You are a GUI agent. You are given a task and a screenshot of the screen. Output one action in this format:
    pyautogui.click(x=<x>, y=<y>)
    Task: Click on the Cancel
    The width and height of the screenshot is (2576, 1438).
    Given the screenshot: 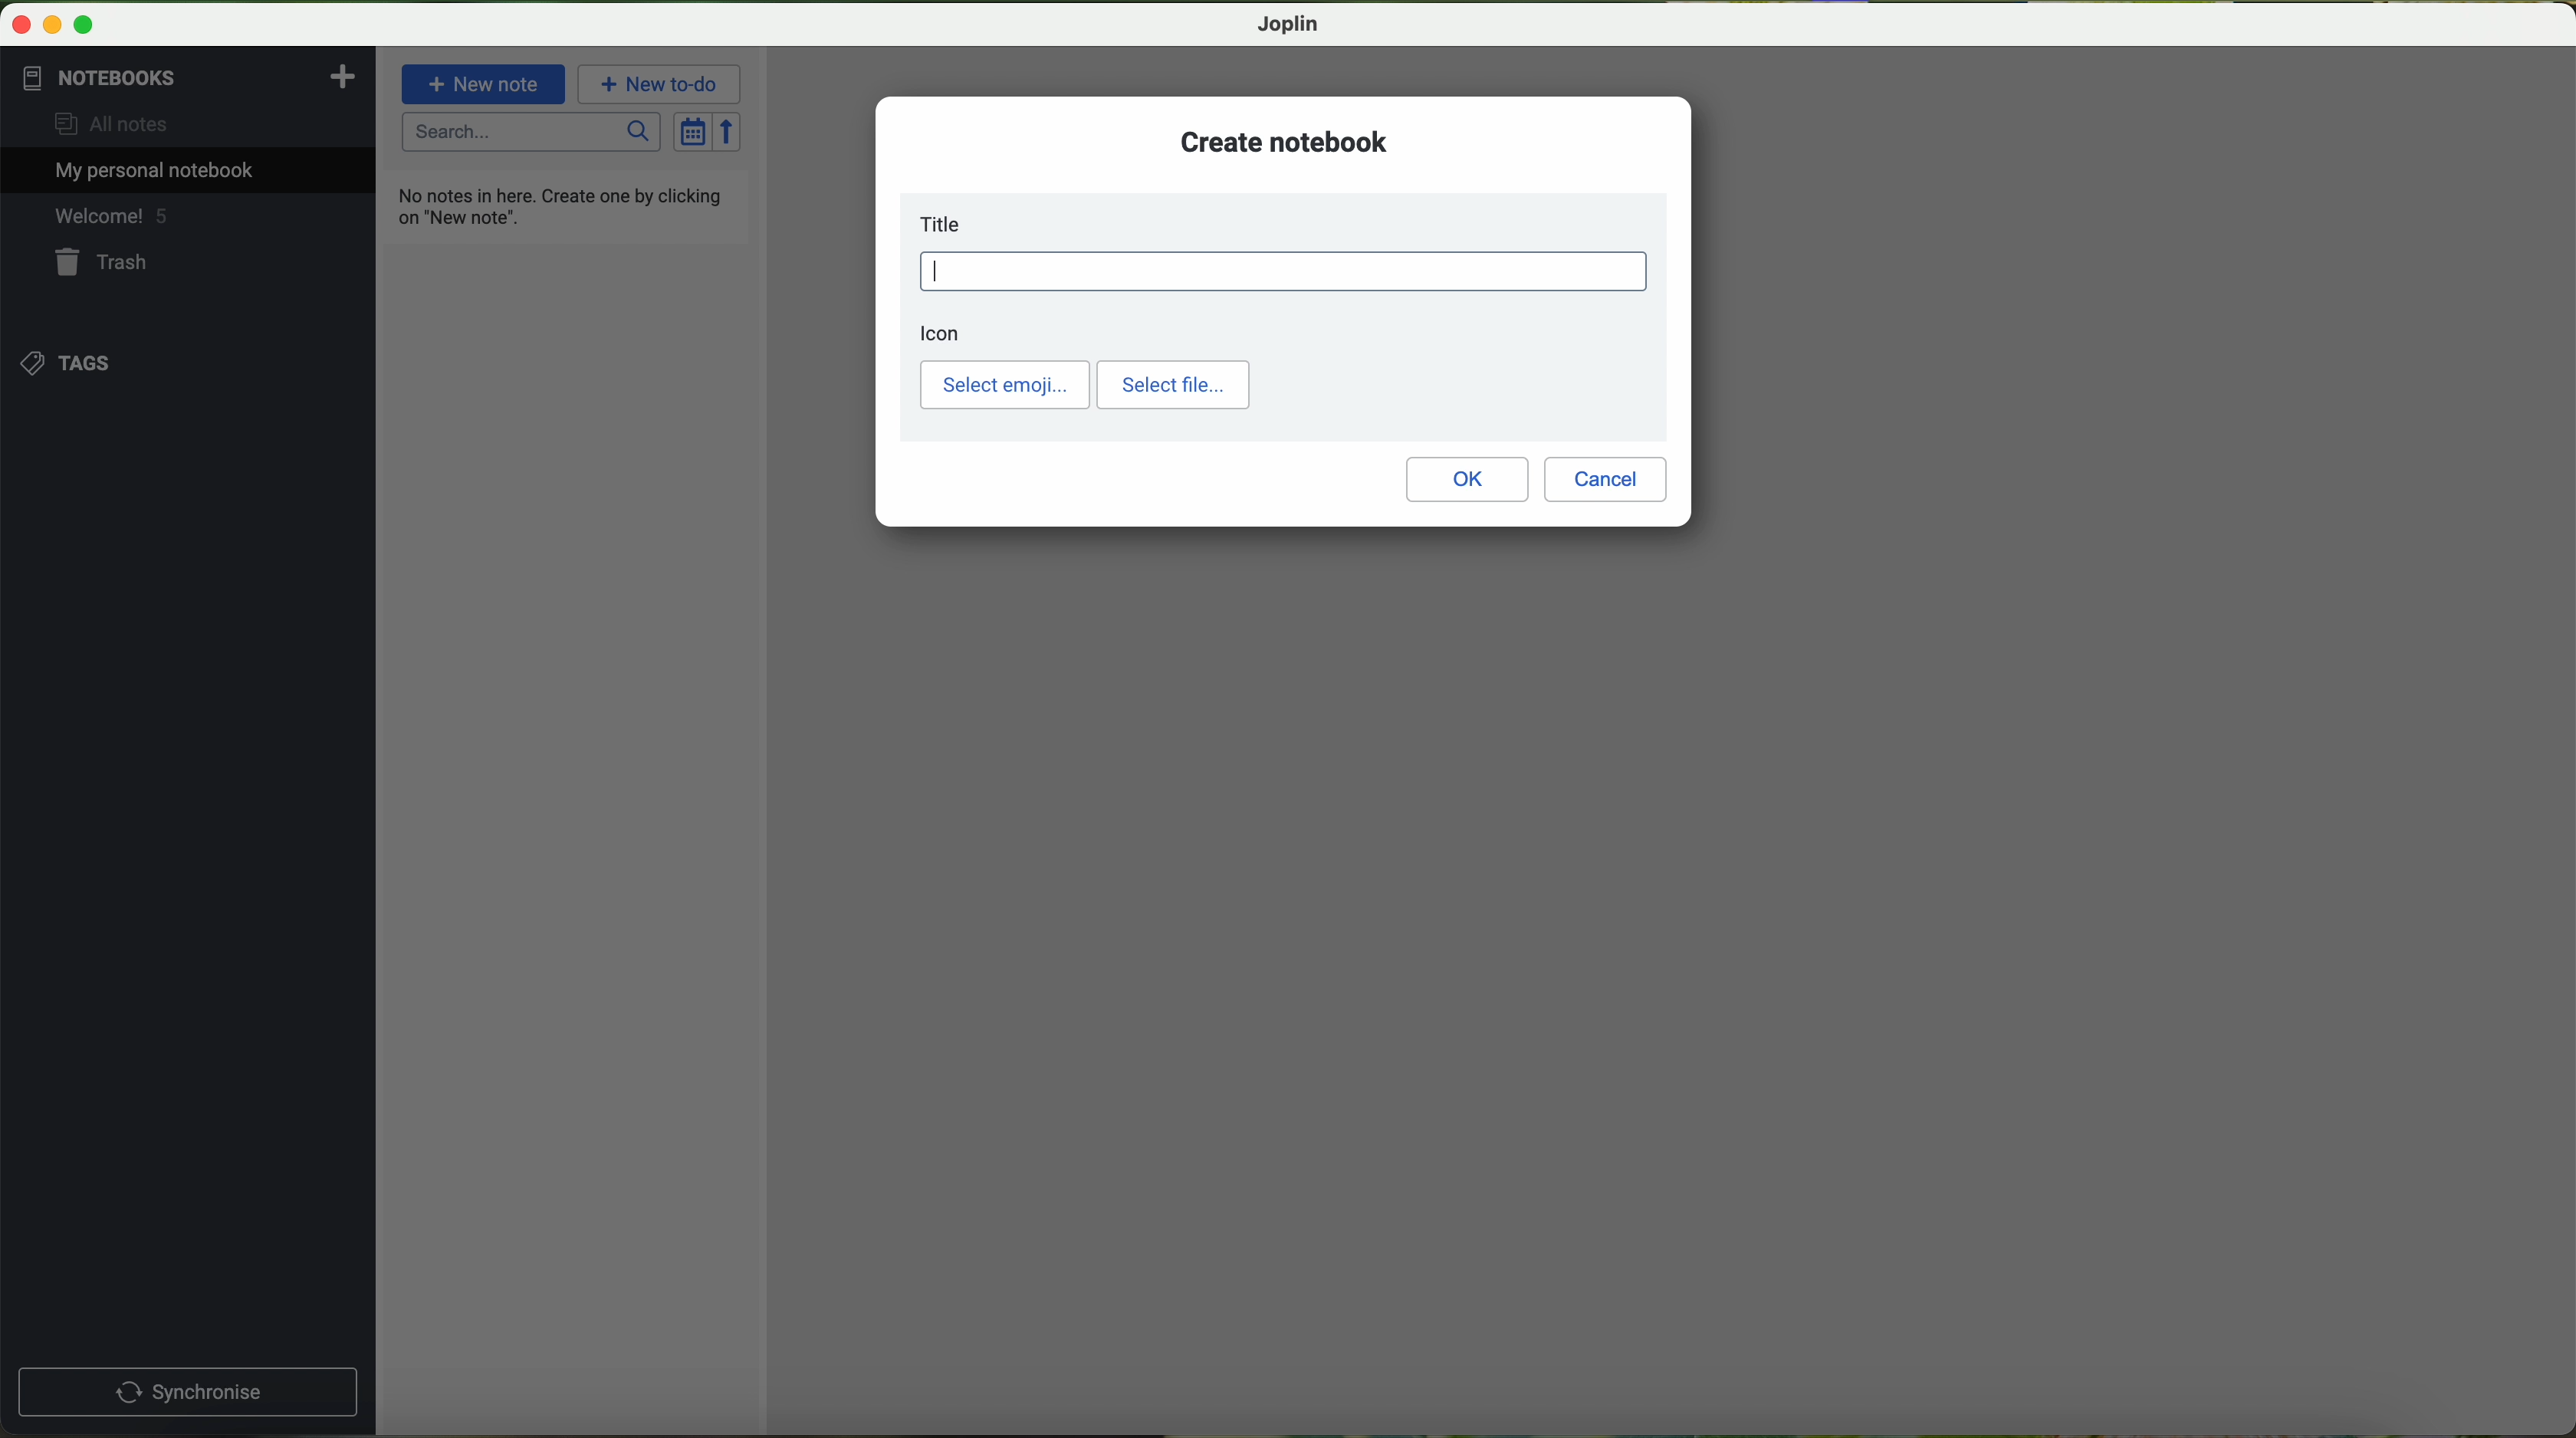 What is the action you would take?
    pyautogui.click(x=1606, y=480)
    